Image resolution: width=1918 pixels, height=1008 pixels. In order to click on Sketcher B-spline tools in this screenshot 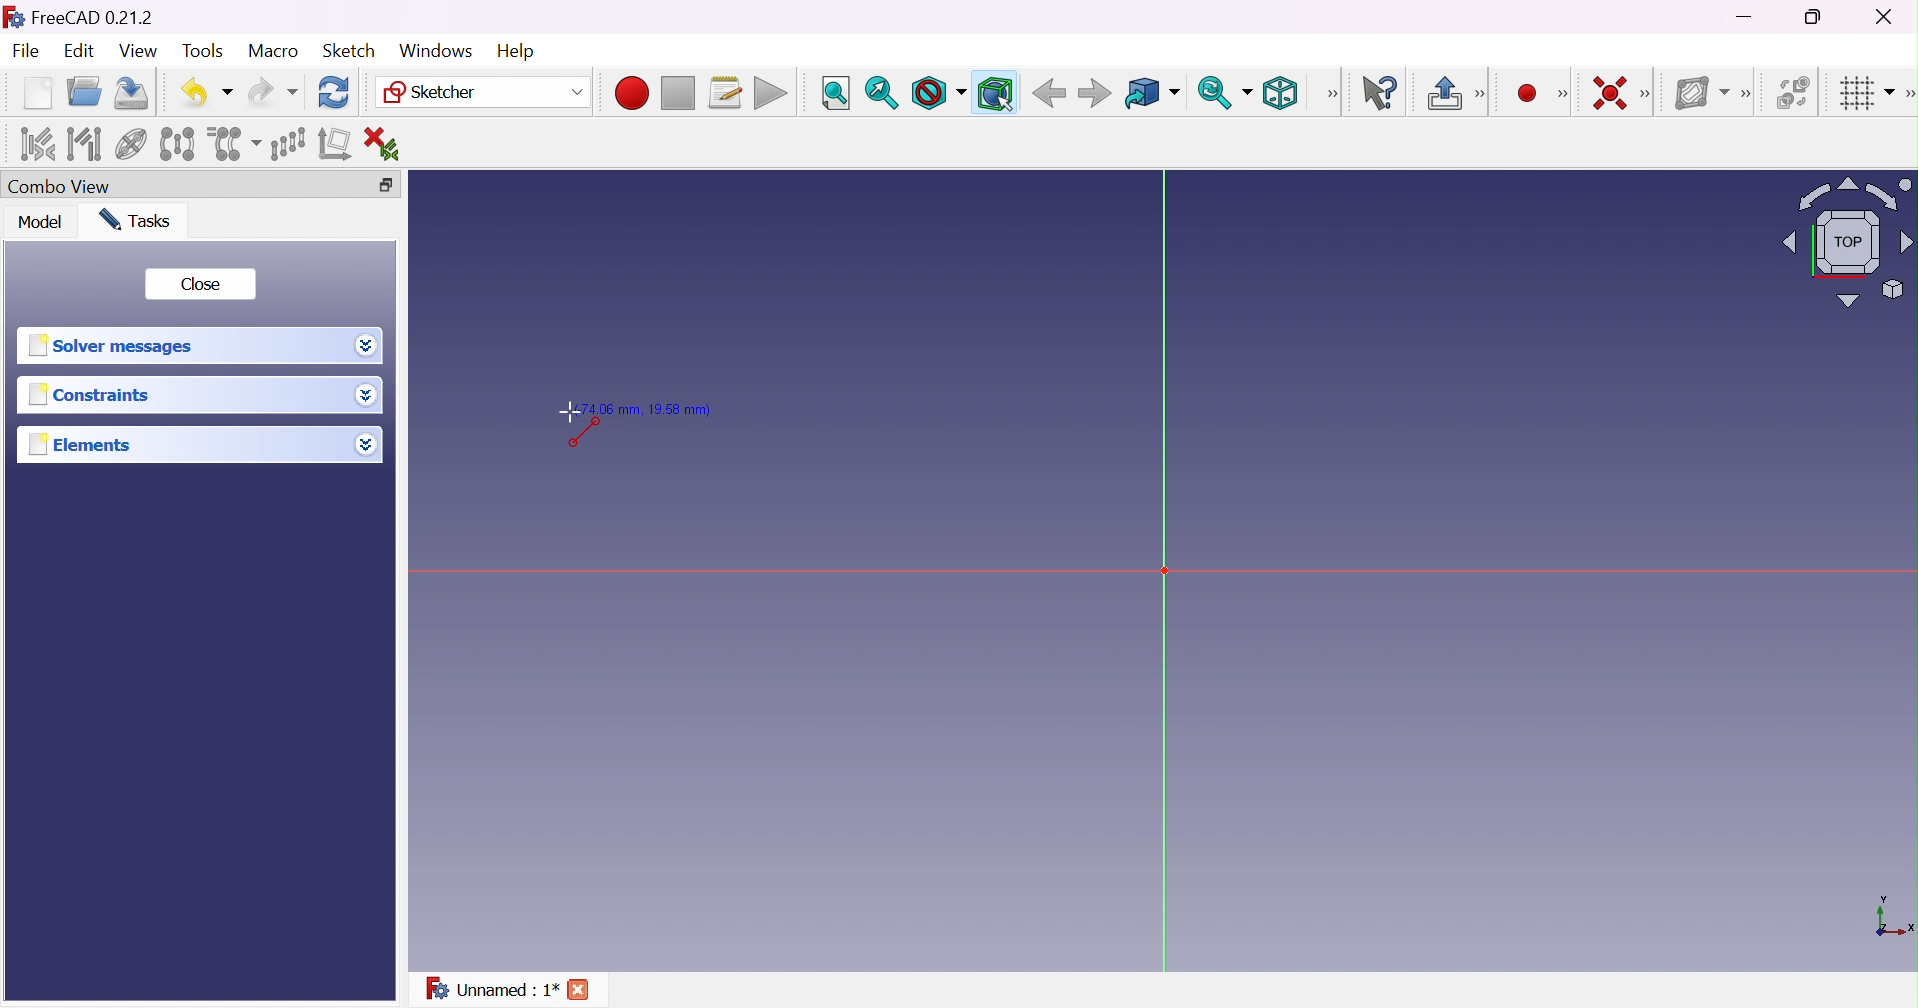, I will do `click(1752, 96)`.